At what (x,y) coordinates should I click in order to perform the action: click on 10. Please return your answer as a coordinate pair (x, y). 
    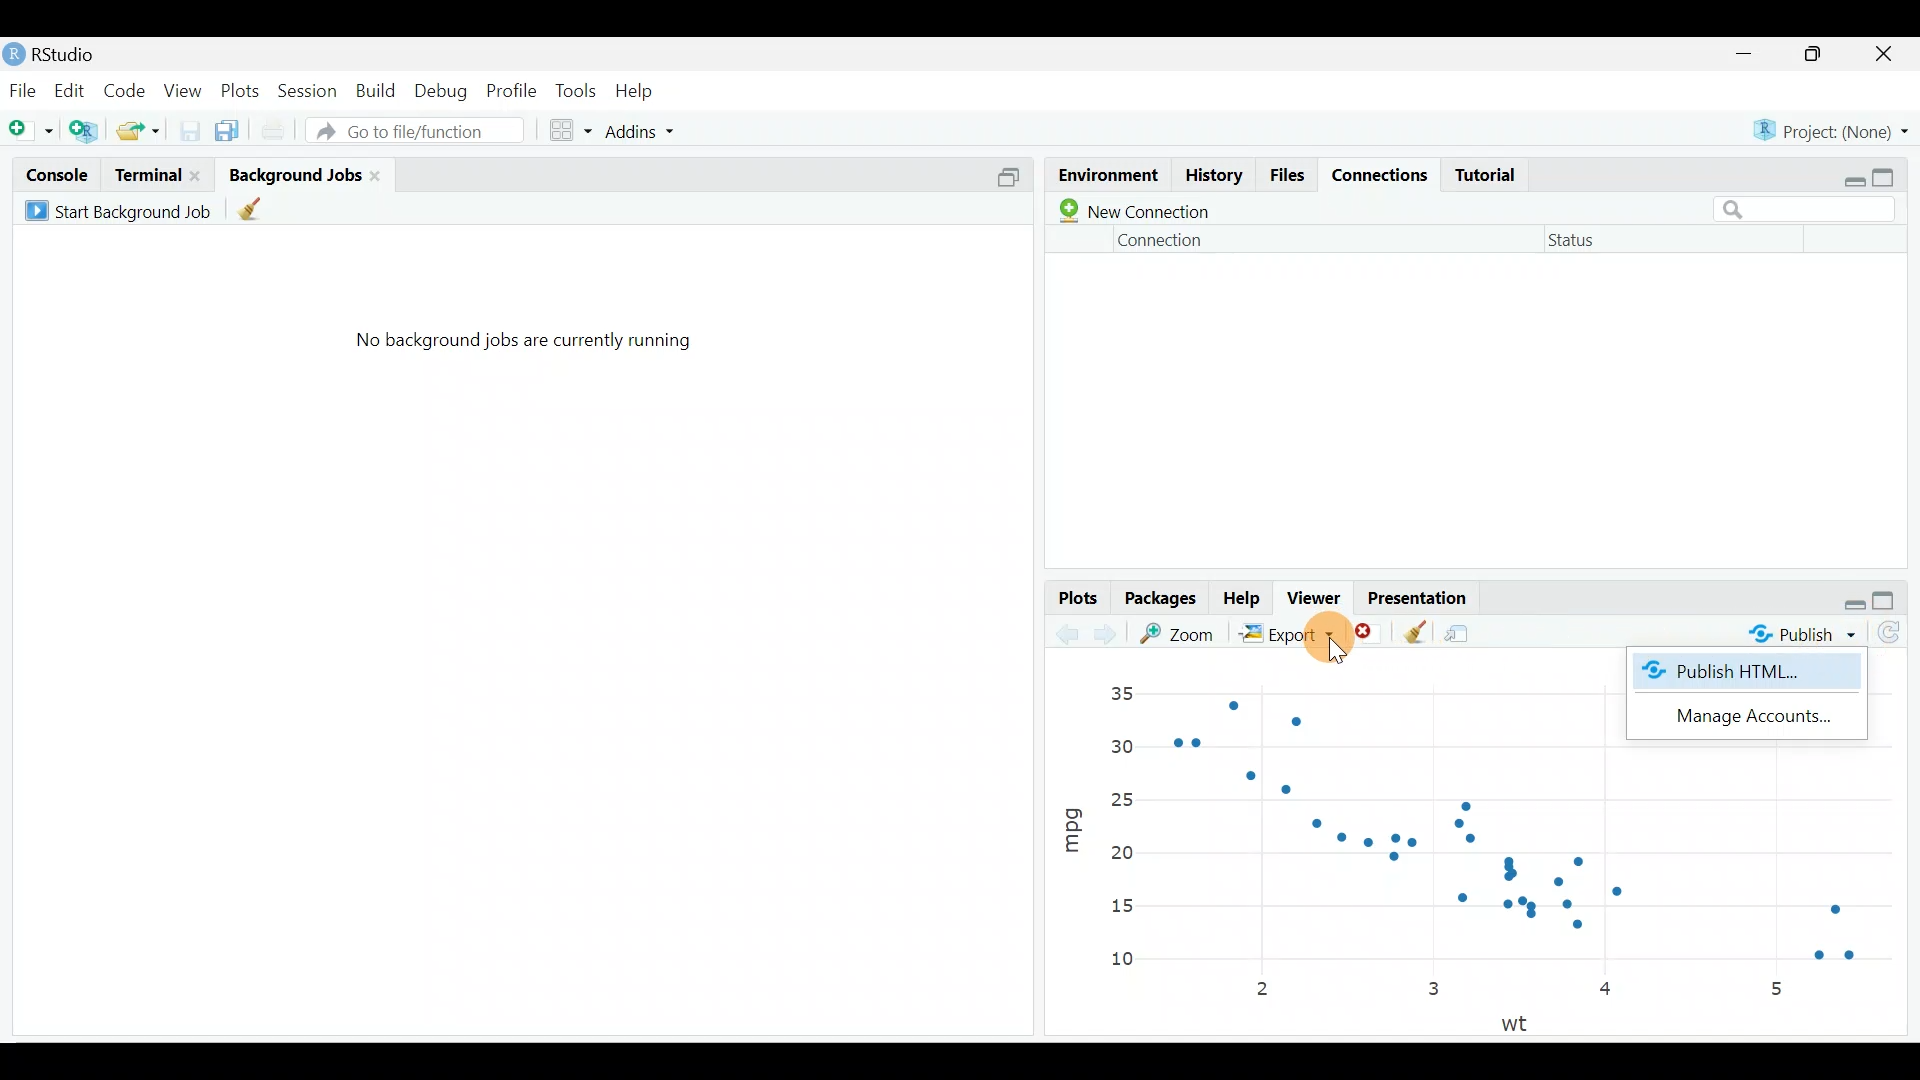
    Looking at the image, I should click on (1133, 961).